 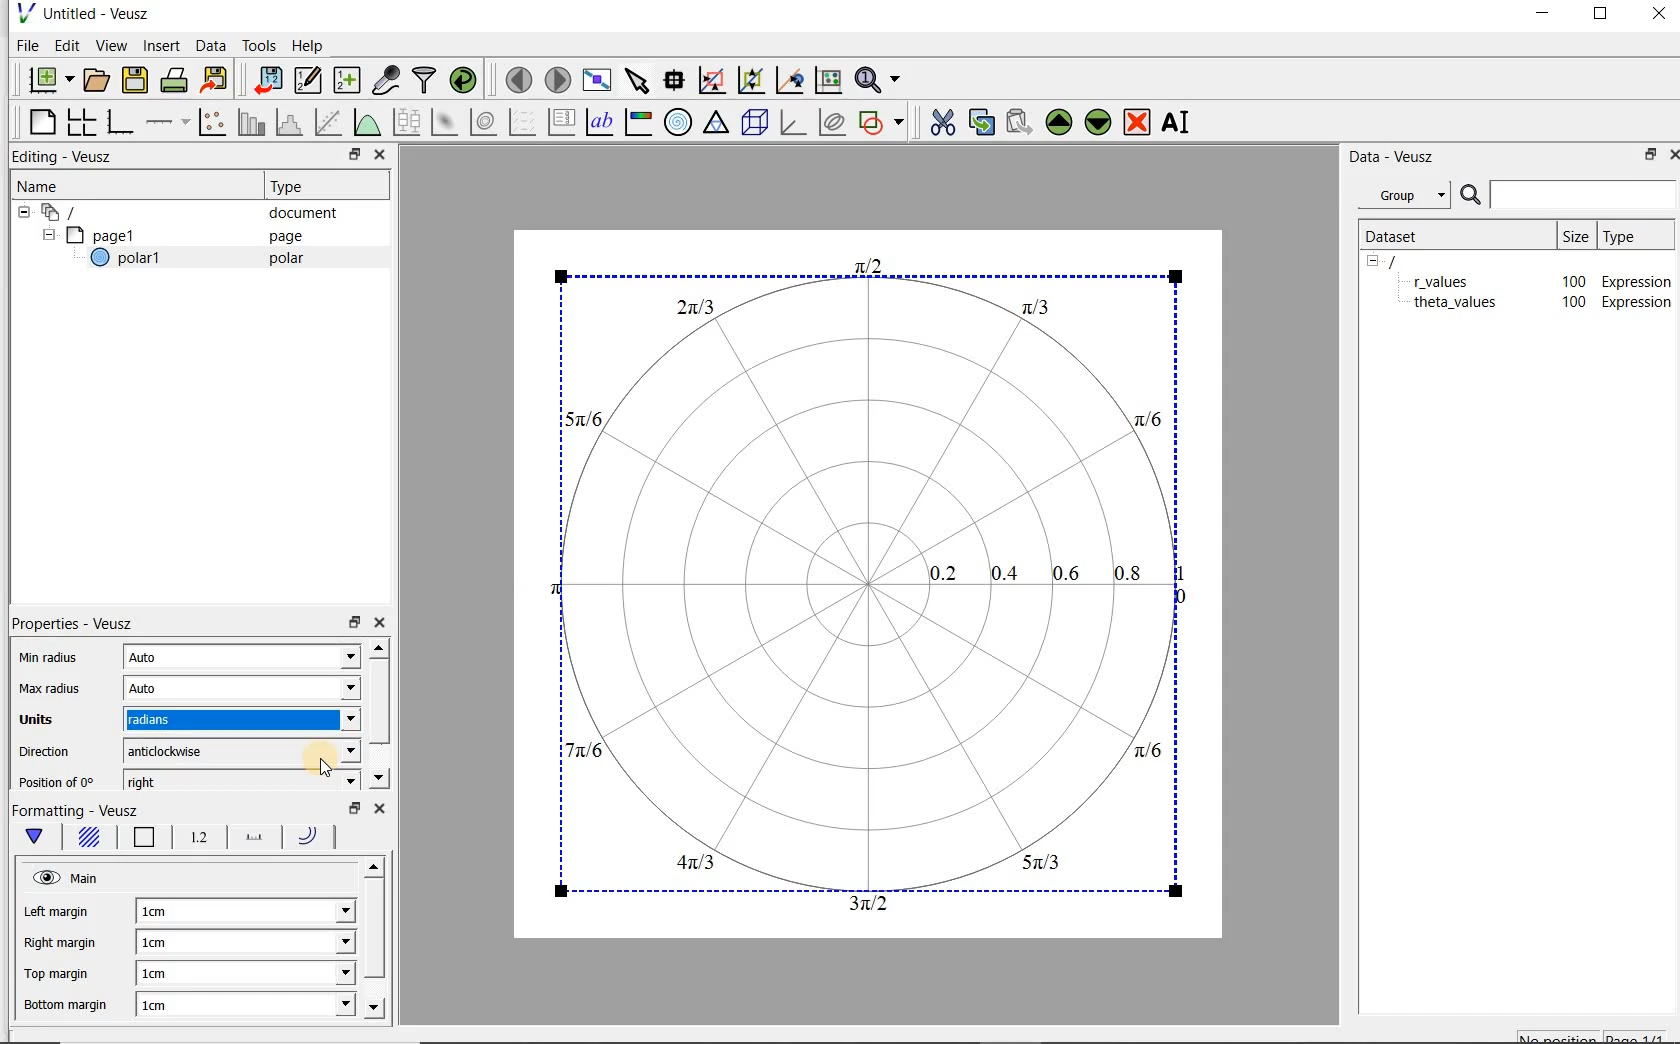 What do you see at coordinates (140, 81) in the screenshot?
I see `save the document` at bounding box center [140, 81].